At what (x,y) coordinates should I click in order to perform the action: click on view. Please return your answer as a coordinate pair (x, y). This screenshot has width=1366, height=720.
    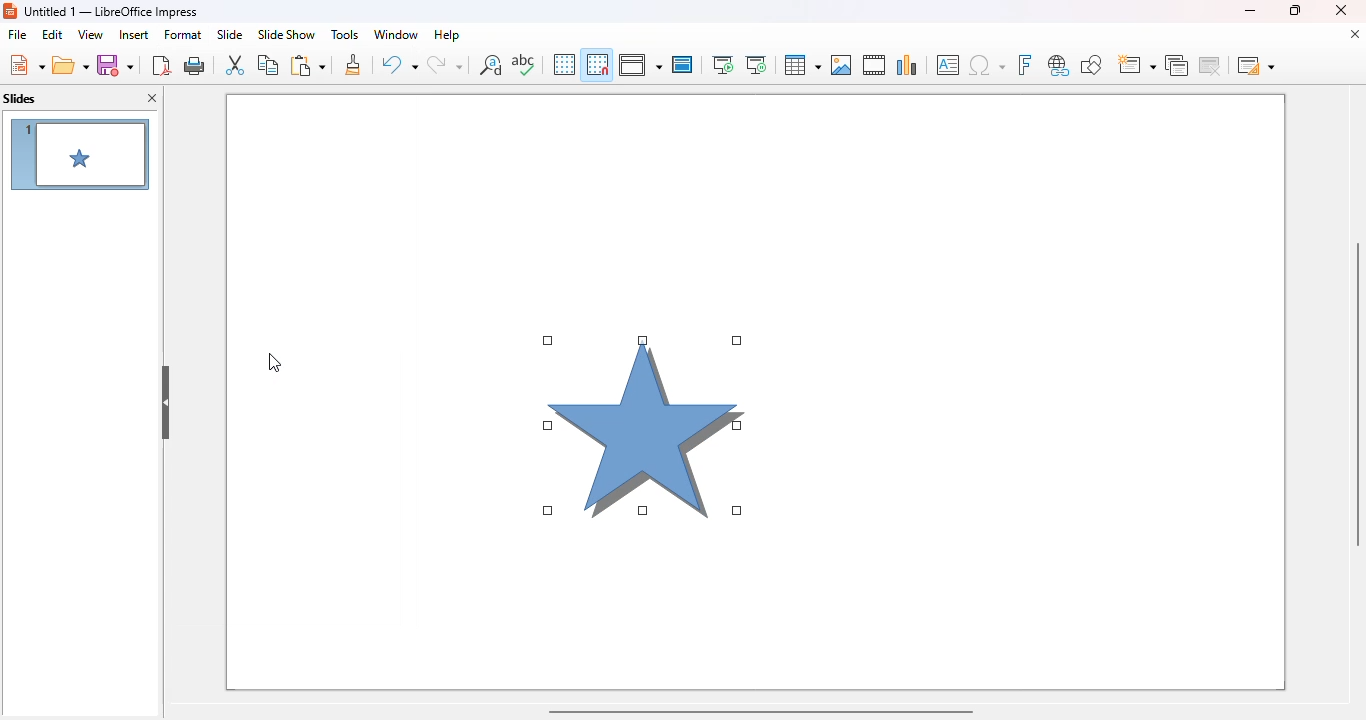
    Looking at the image, I should click on (90, 34).